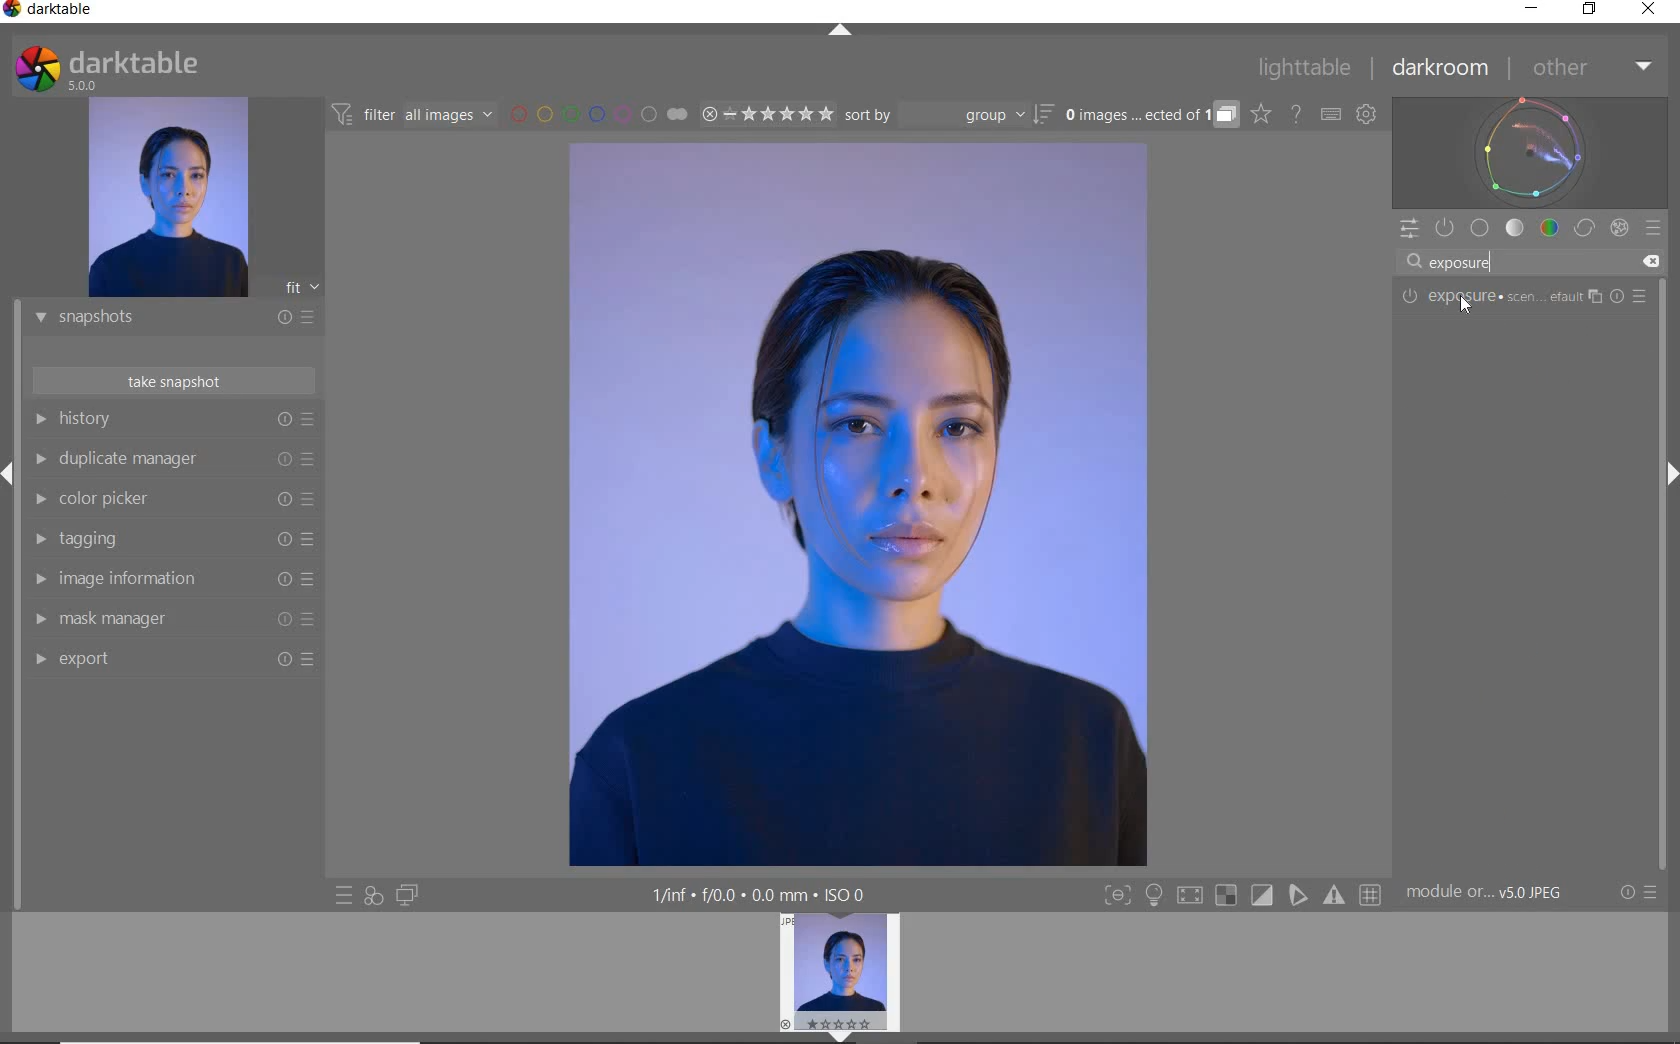  What do you see at coordinates (837, 969) in the screenshot?
I see `IMAGE PREVIEW` at bounding box center [837, 969].